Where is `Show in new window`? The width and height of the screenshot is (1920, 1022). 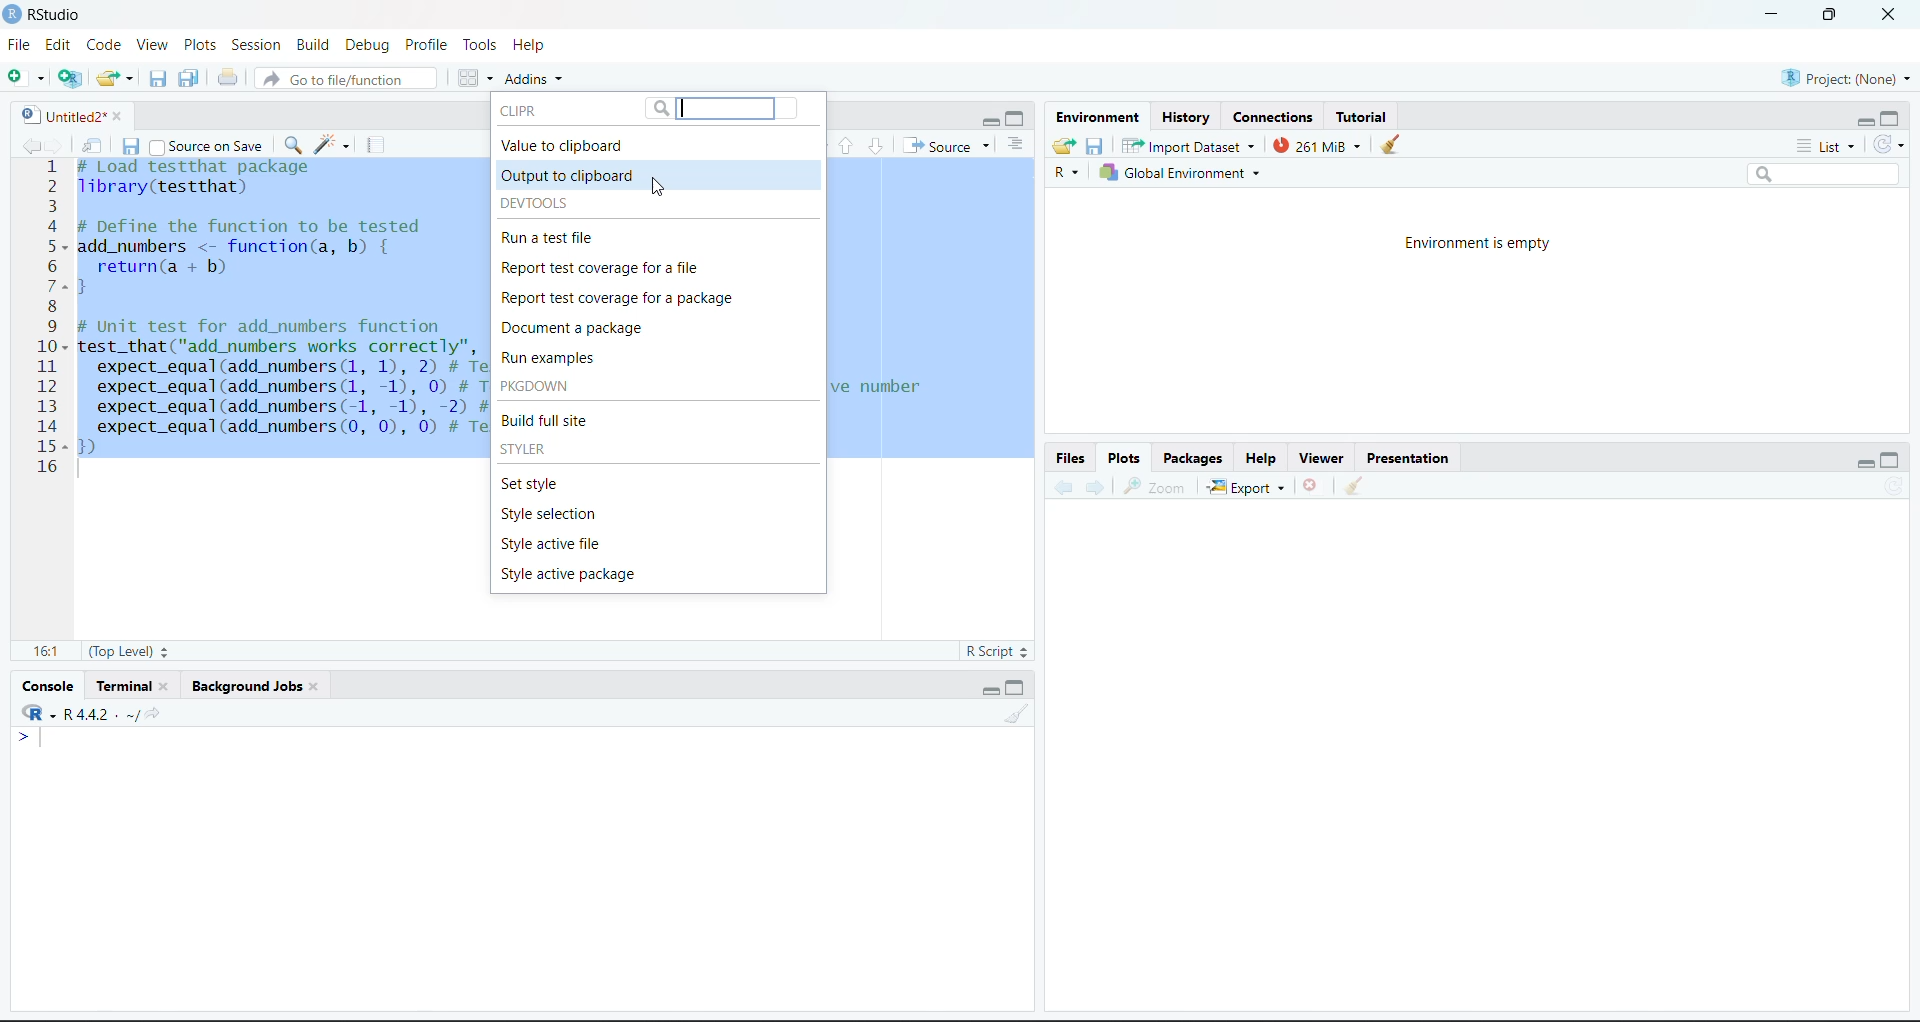 Show in new window is located at coordinates (93, 146).